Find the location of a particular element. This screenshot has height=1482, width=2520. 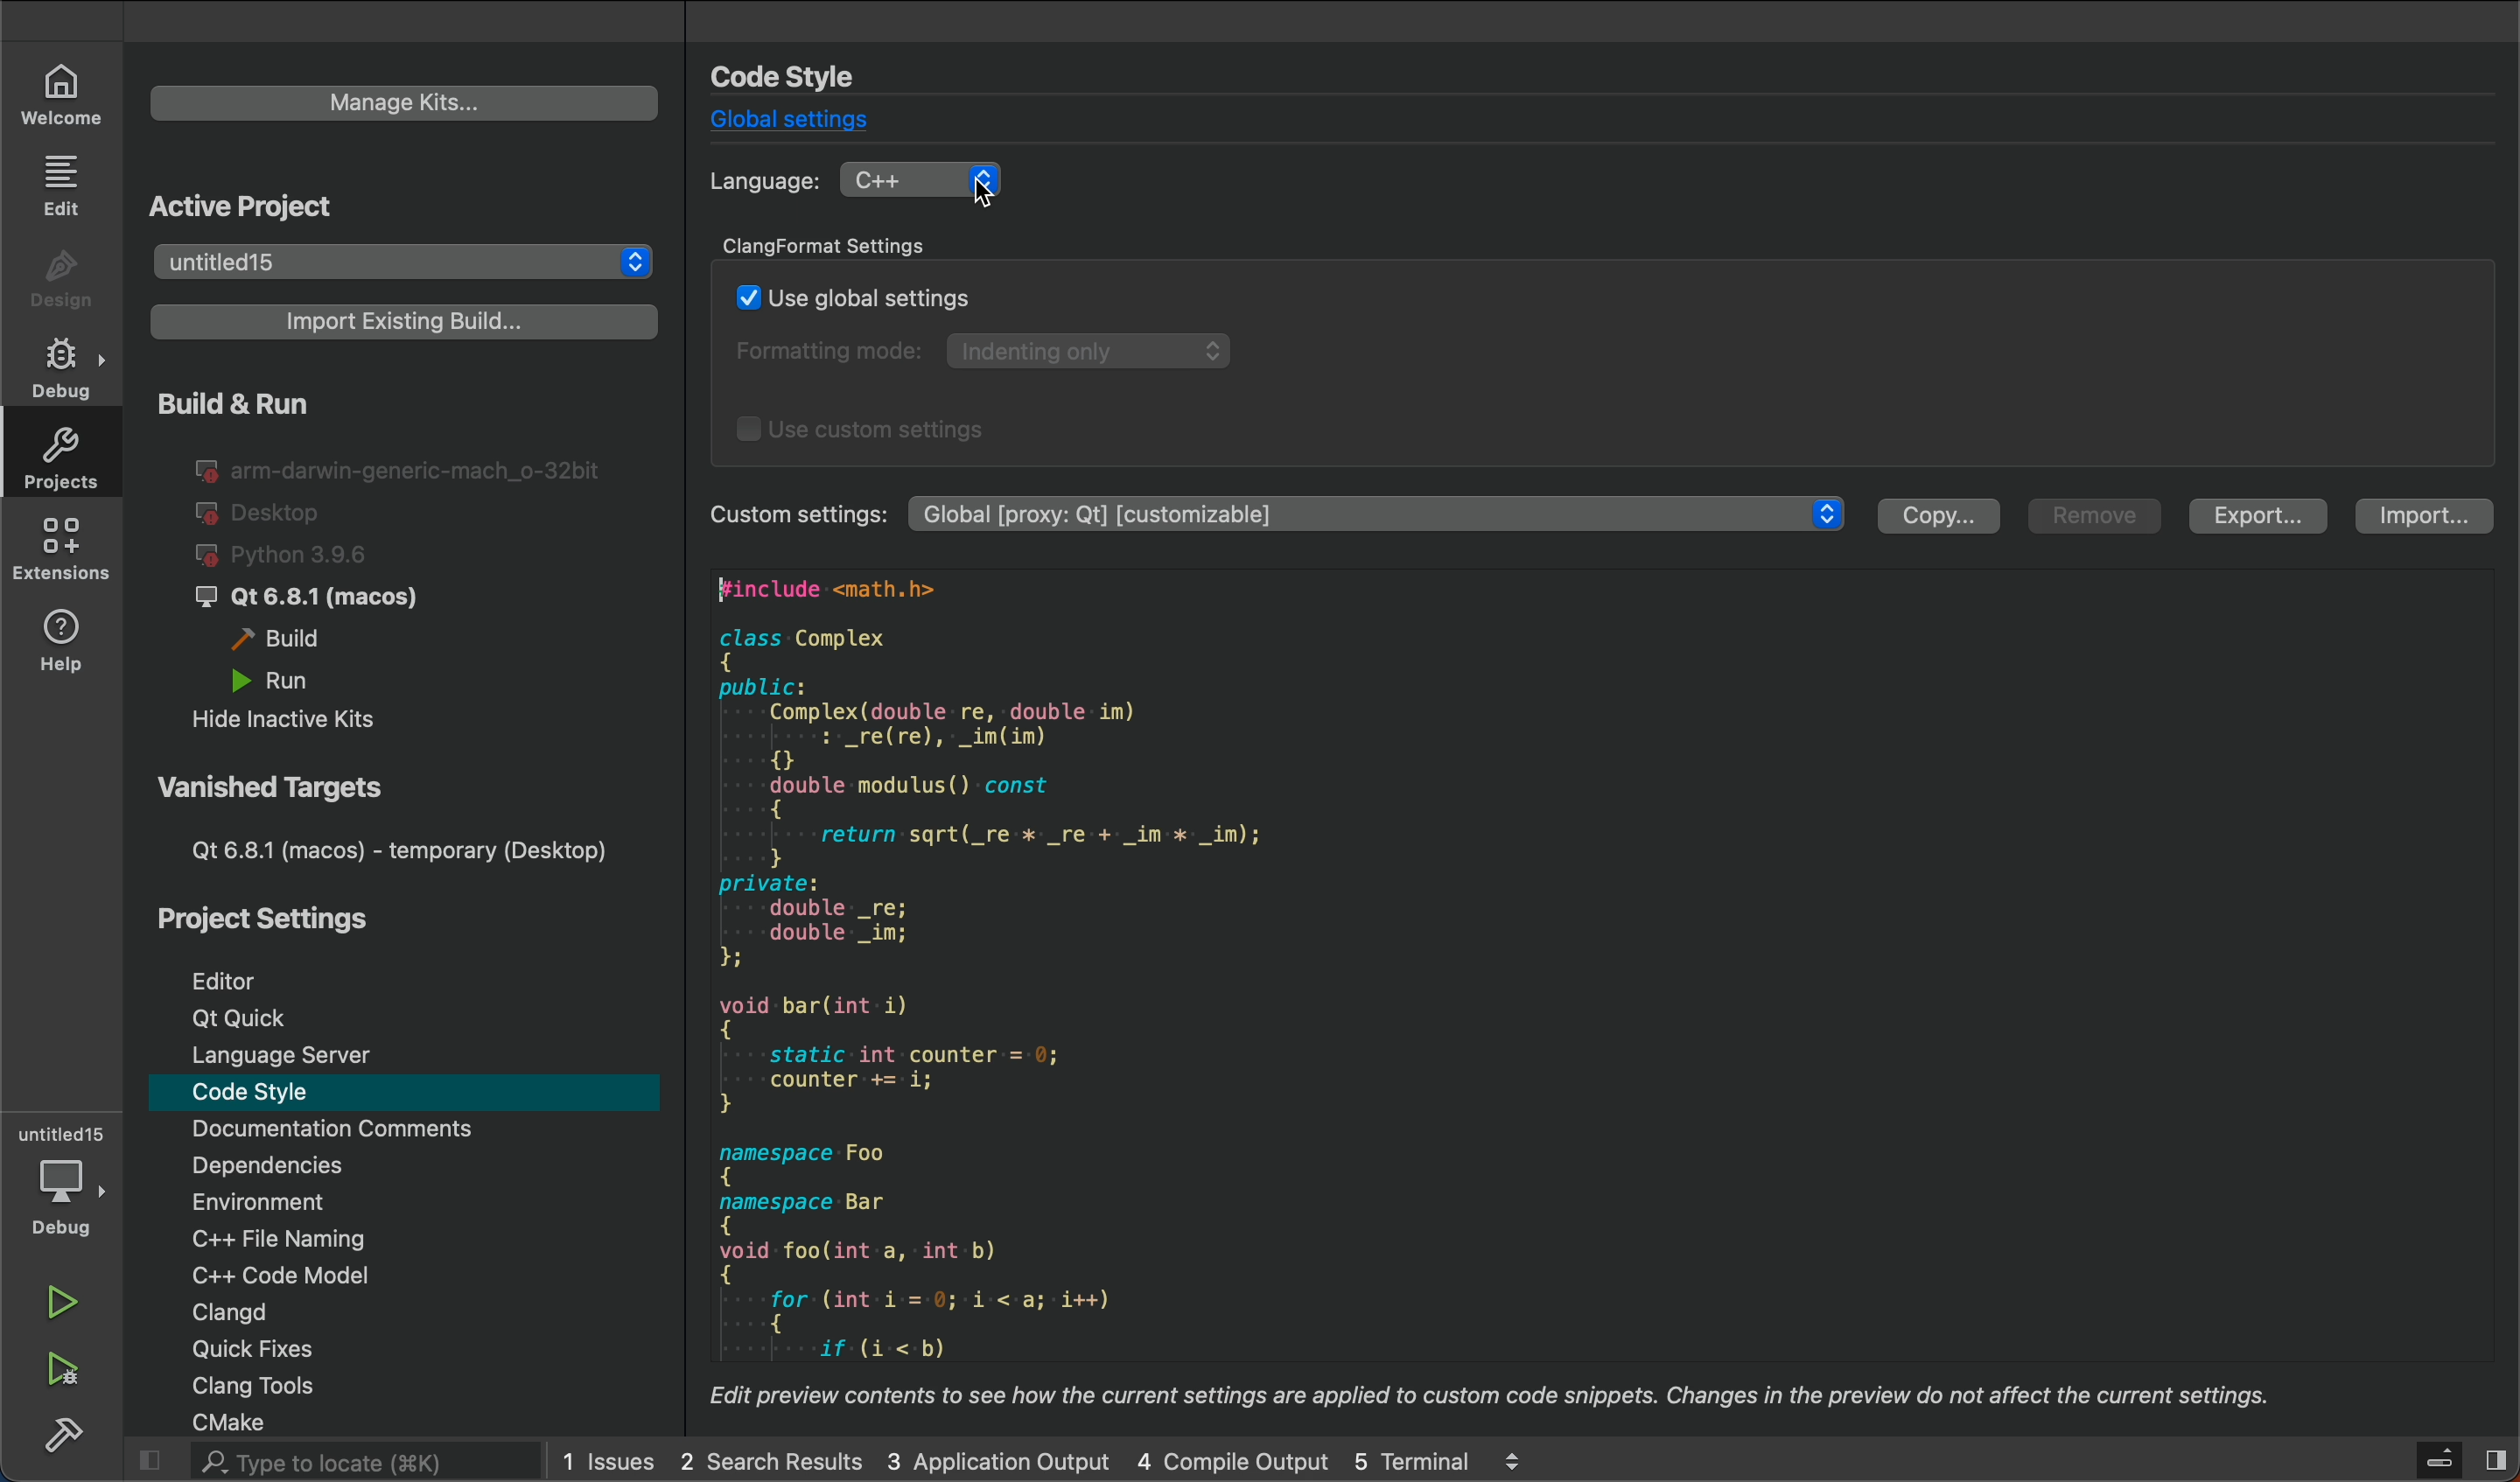

run and debug is located at coordinates (68, 1373).